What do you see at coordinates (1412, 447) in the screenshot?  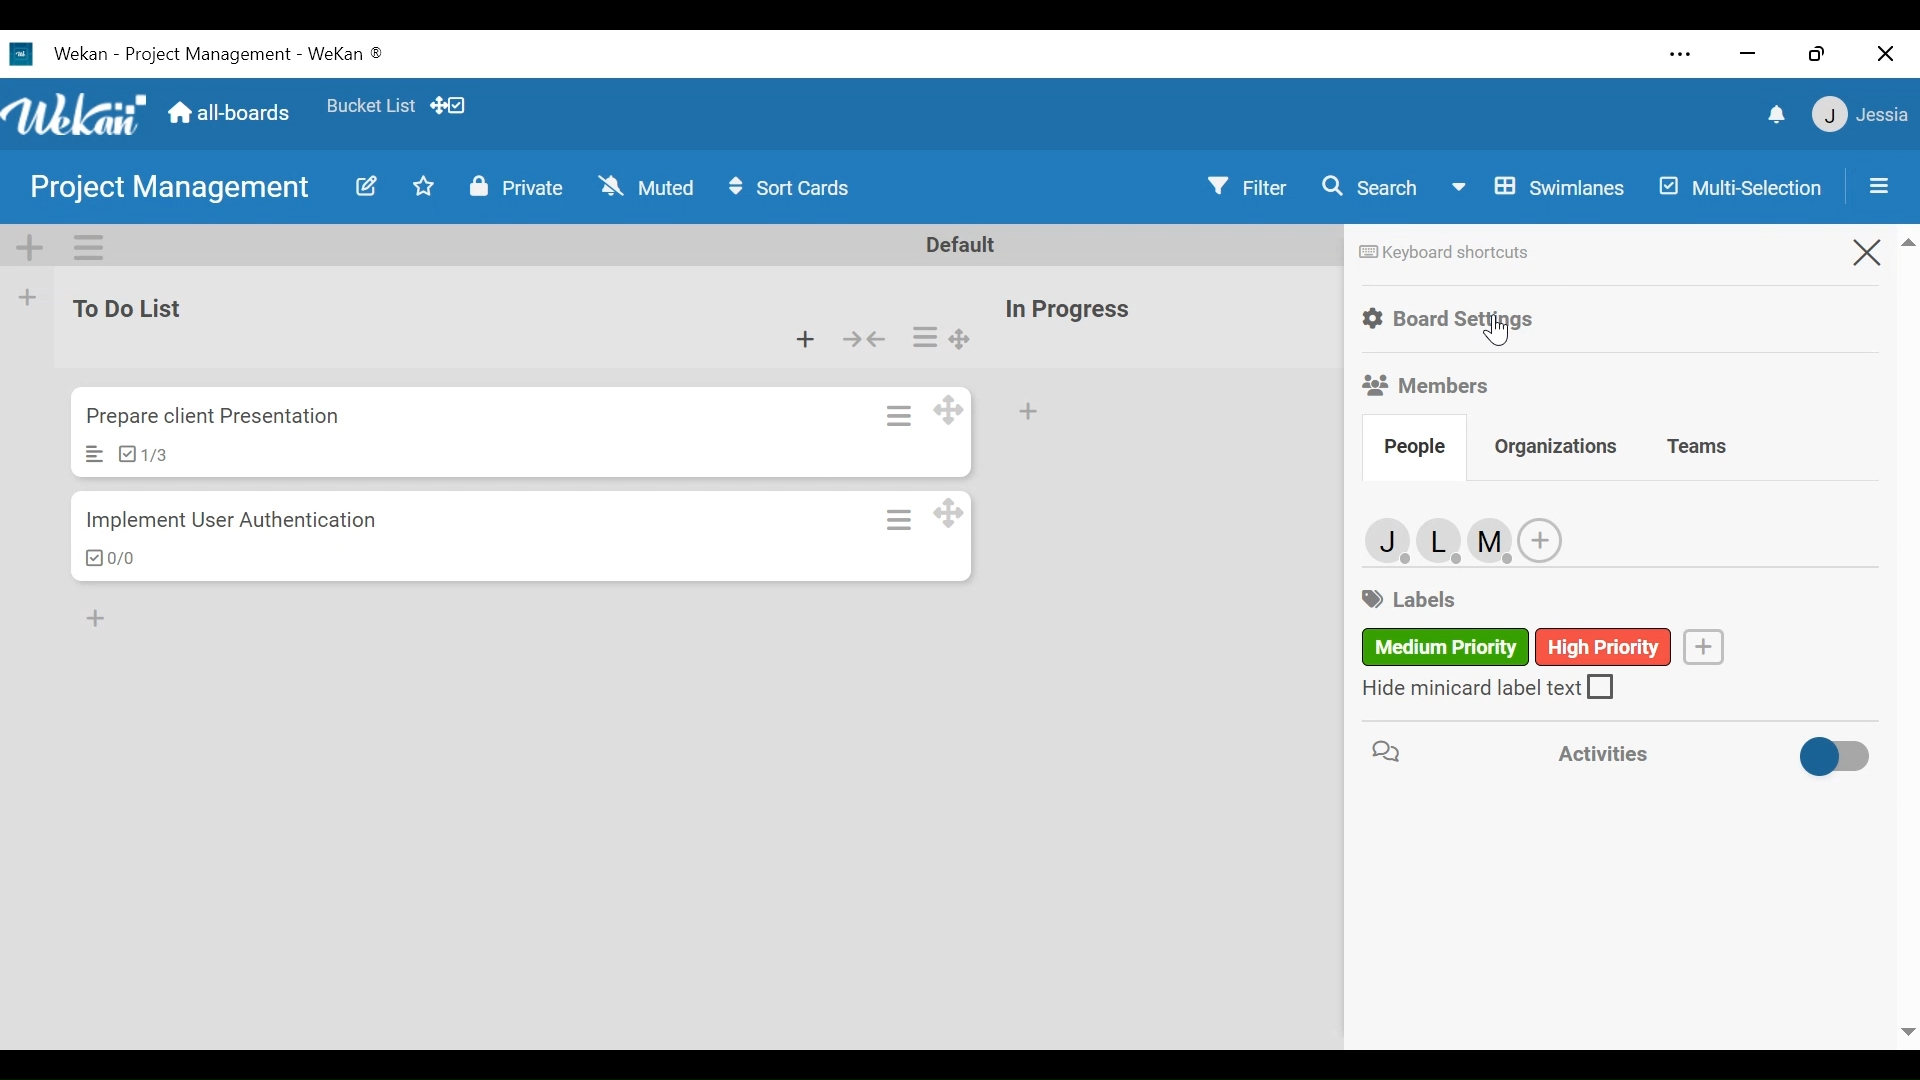 I see `People` at bounding box center [1412, 447].